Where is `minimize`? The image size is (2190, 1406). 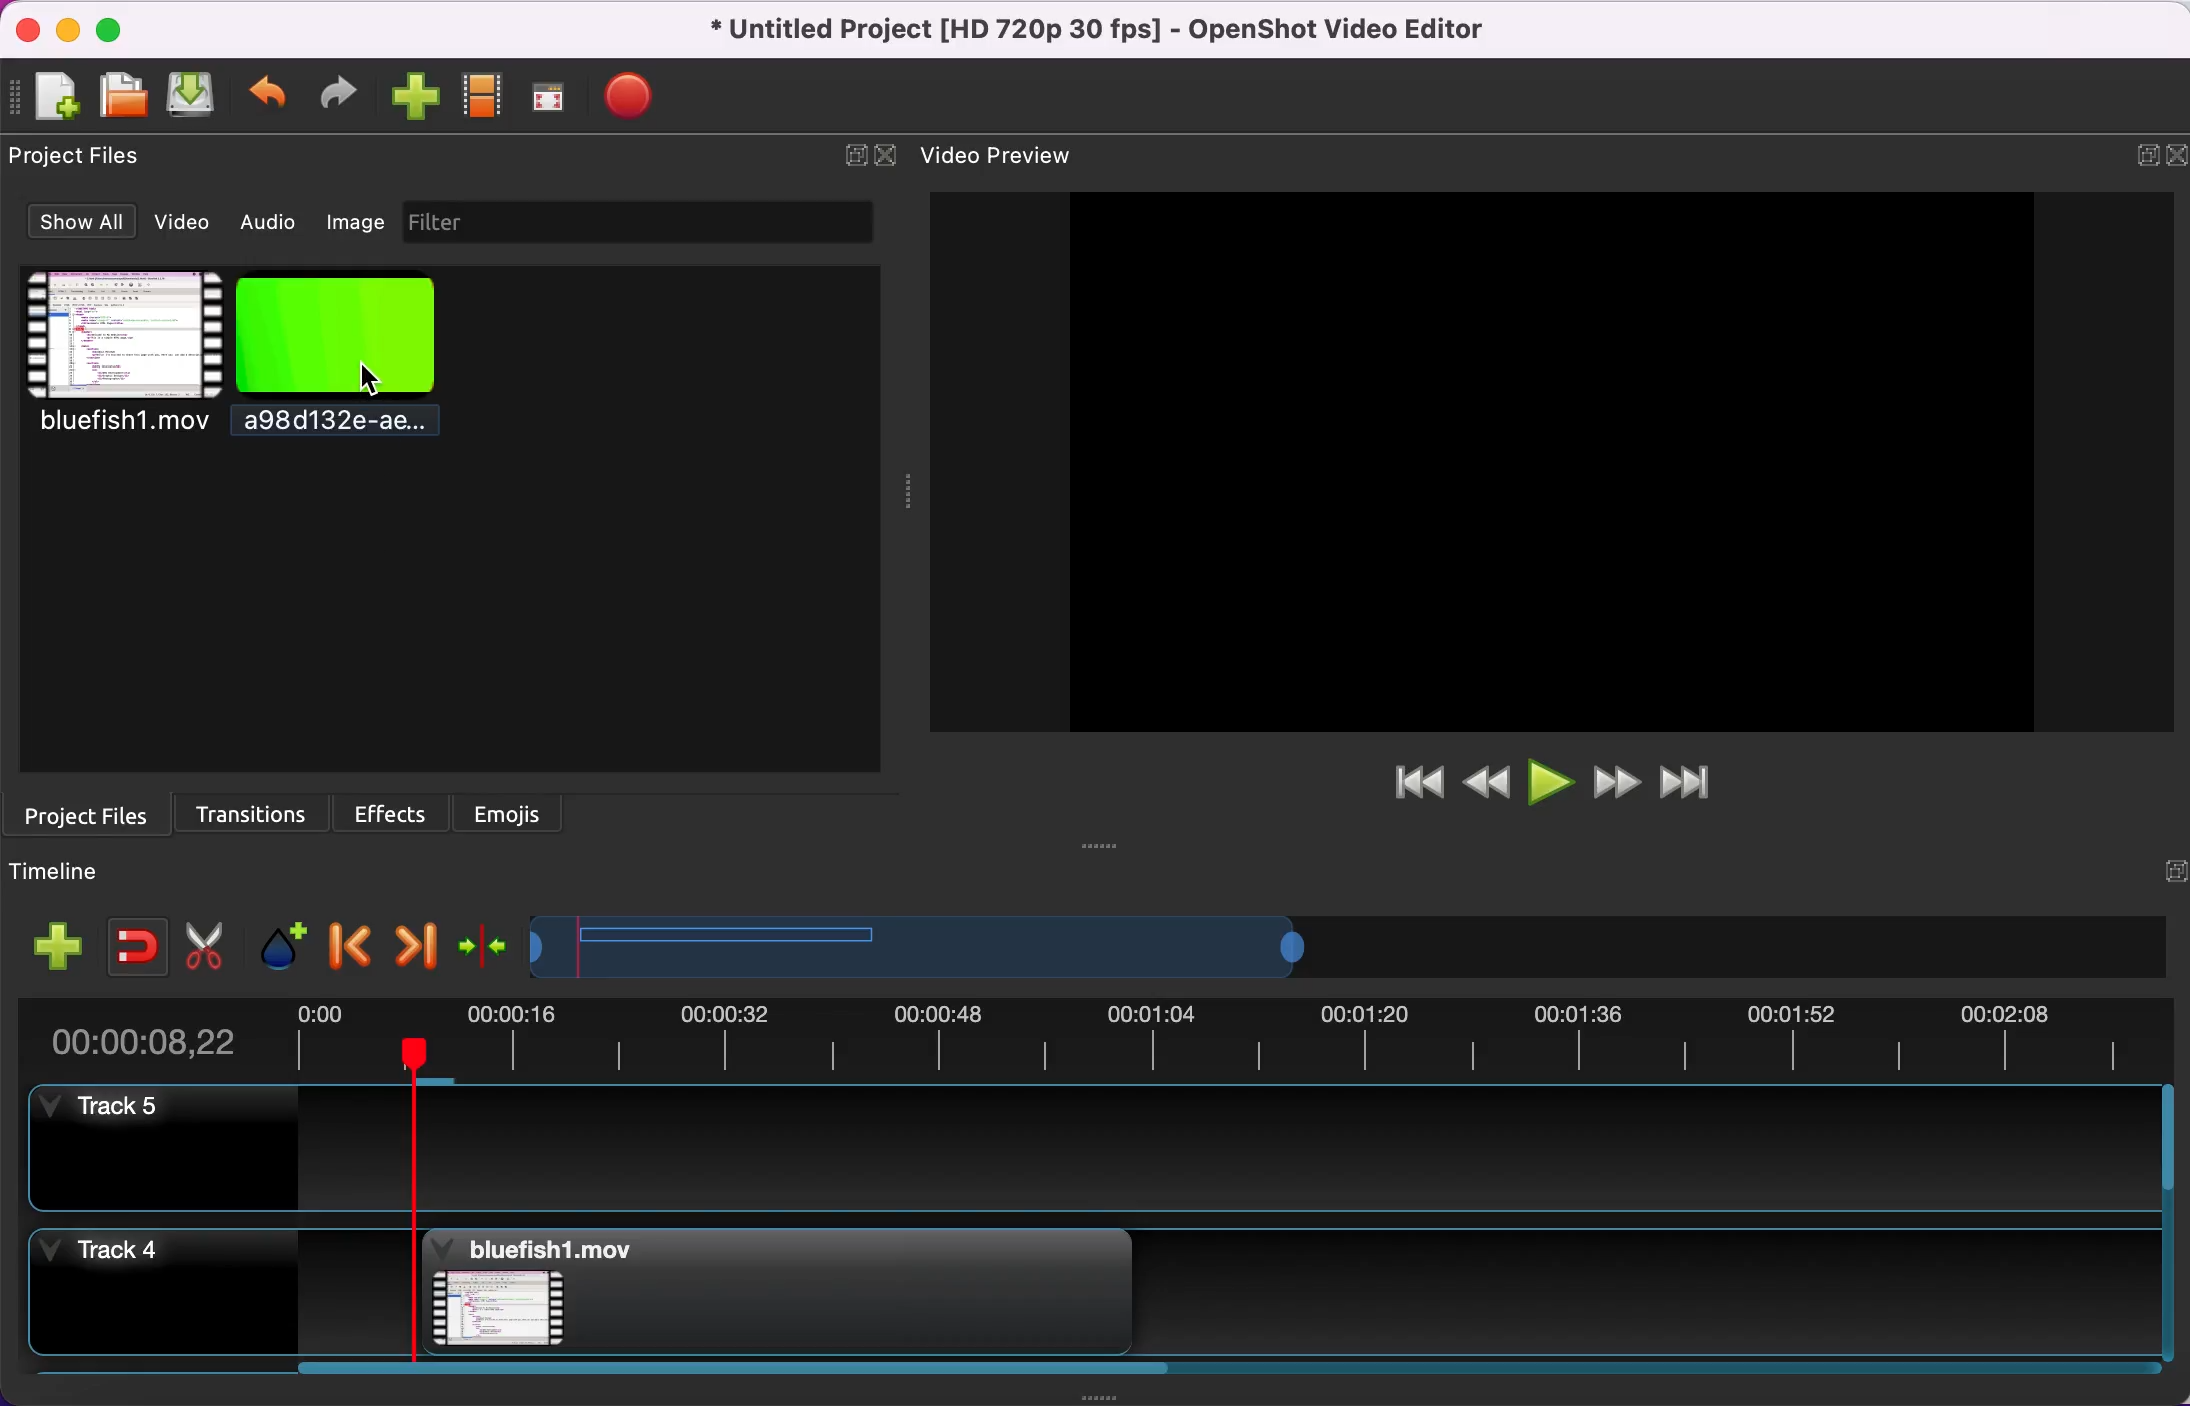
minimize is located at coordinates (67, 28).